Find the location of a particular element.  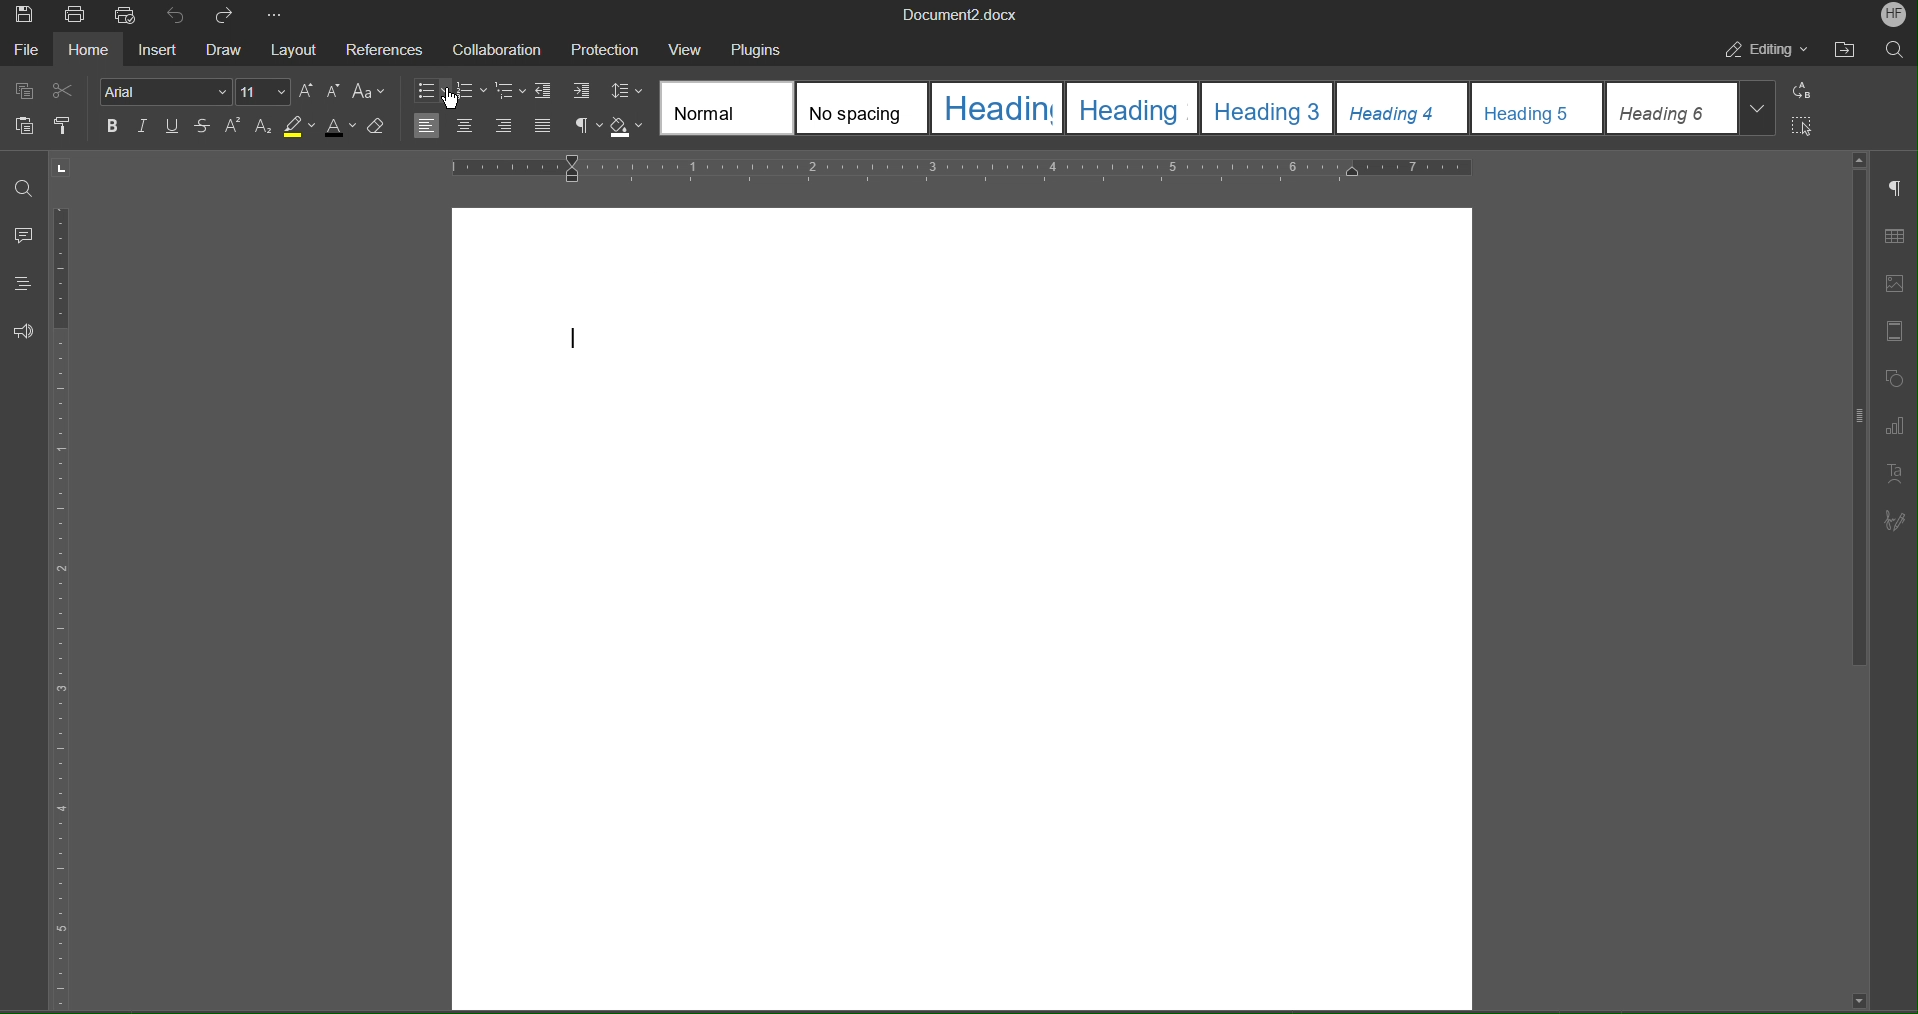

Decrease Size is located at coordinates (337, 91).